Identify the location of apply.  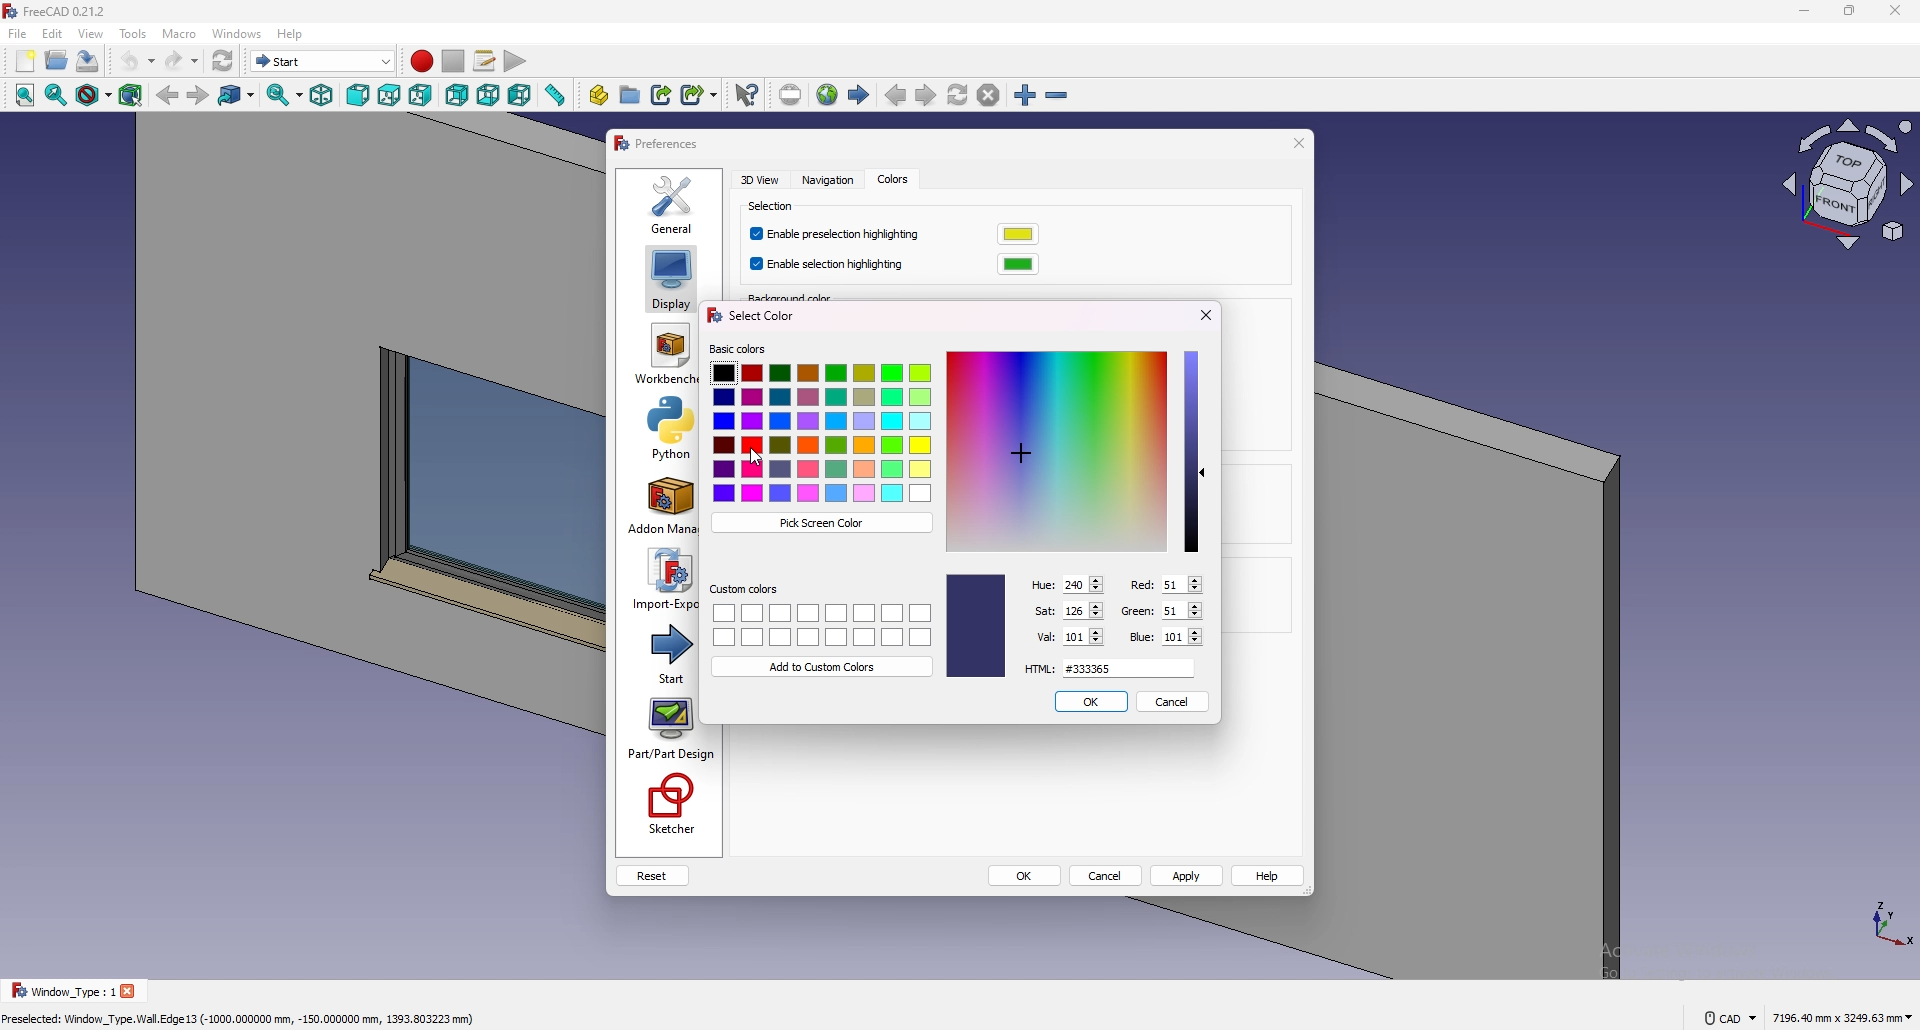
(1188, 875).